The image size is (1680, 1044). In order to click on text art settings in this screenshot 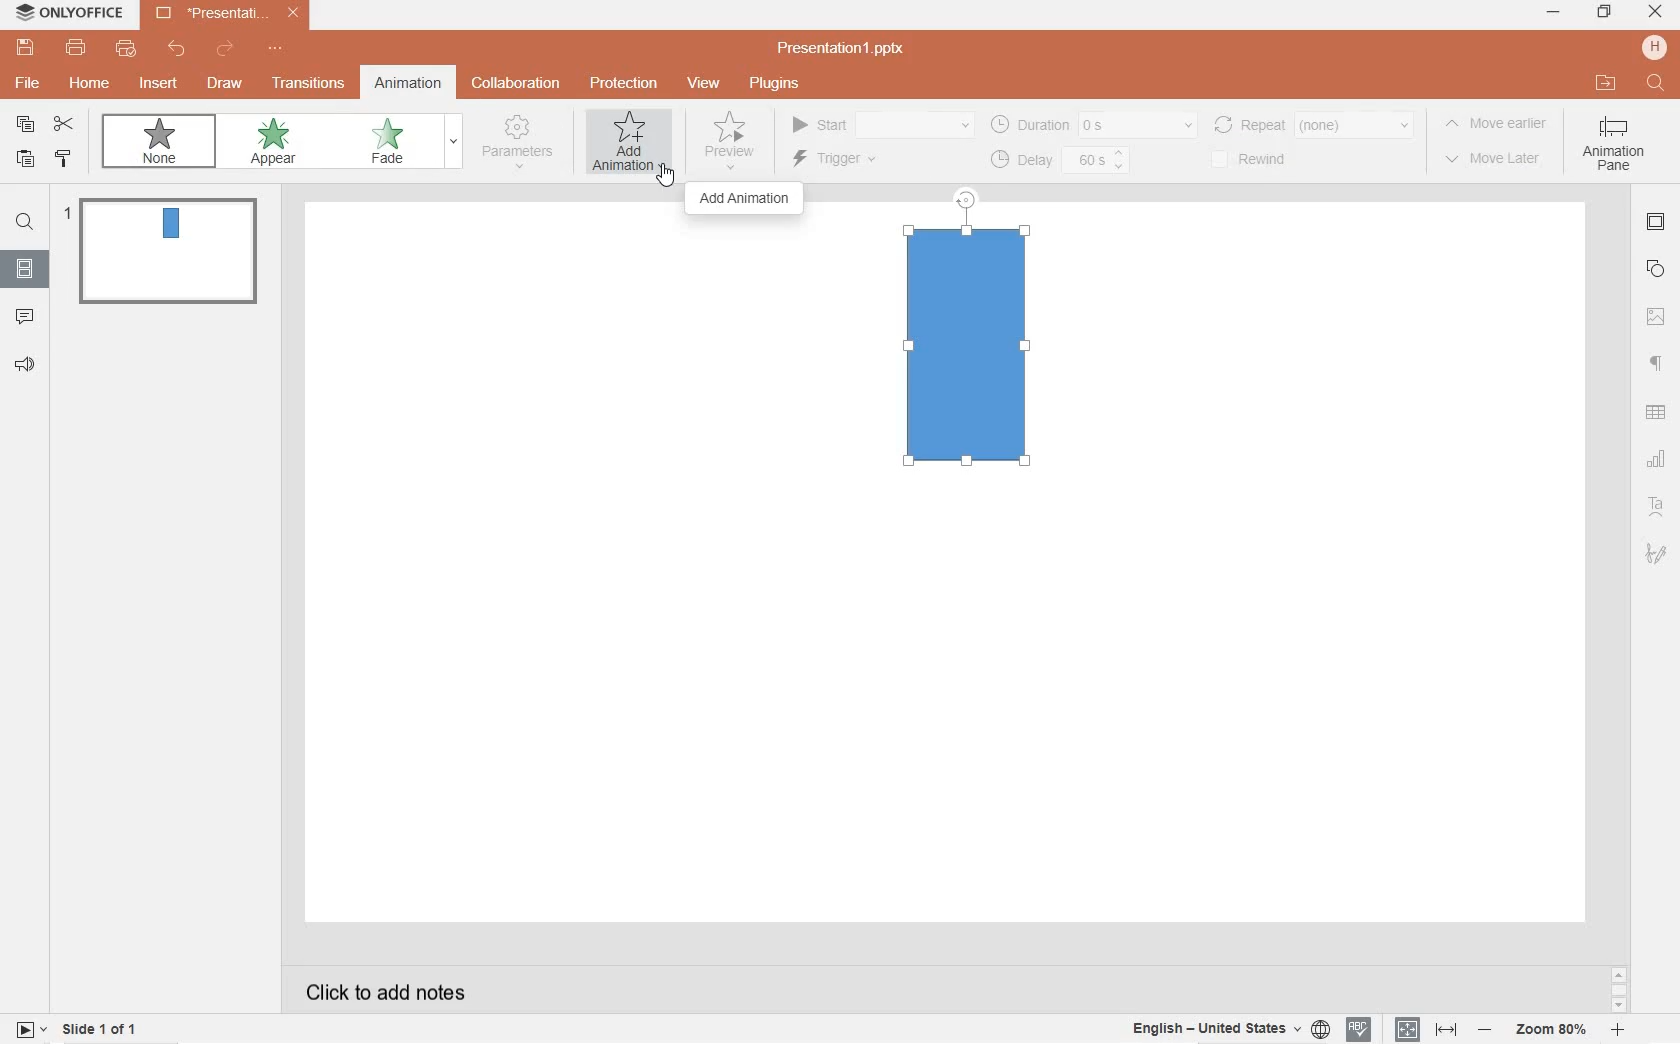, I will do `click(1654, 504)`.